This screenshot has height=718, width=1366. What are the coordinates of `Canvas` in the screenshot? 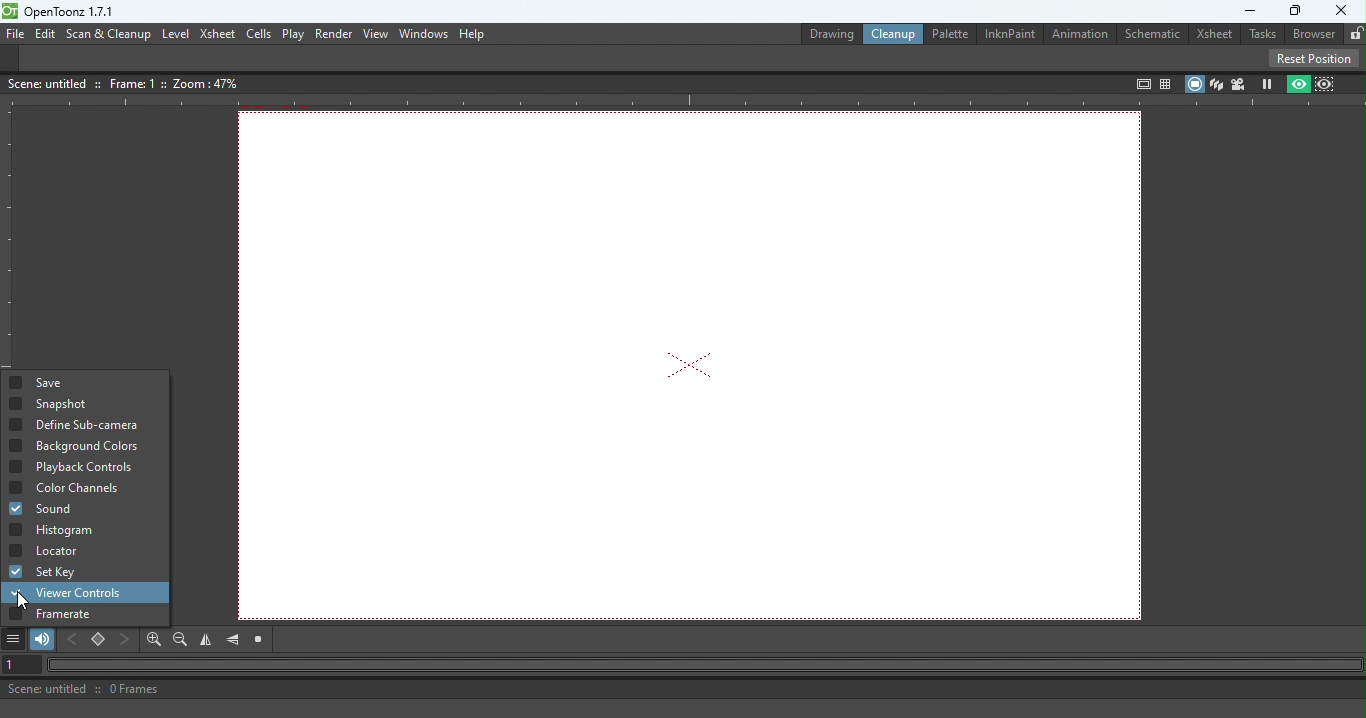 It's located at (696, 367).